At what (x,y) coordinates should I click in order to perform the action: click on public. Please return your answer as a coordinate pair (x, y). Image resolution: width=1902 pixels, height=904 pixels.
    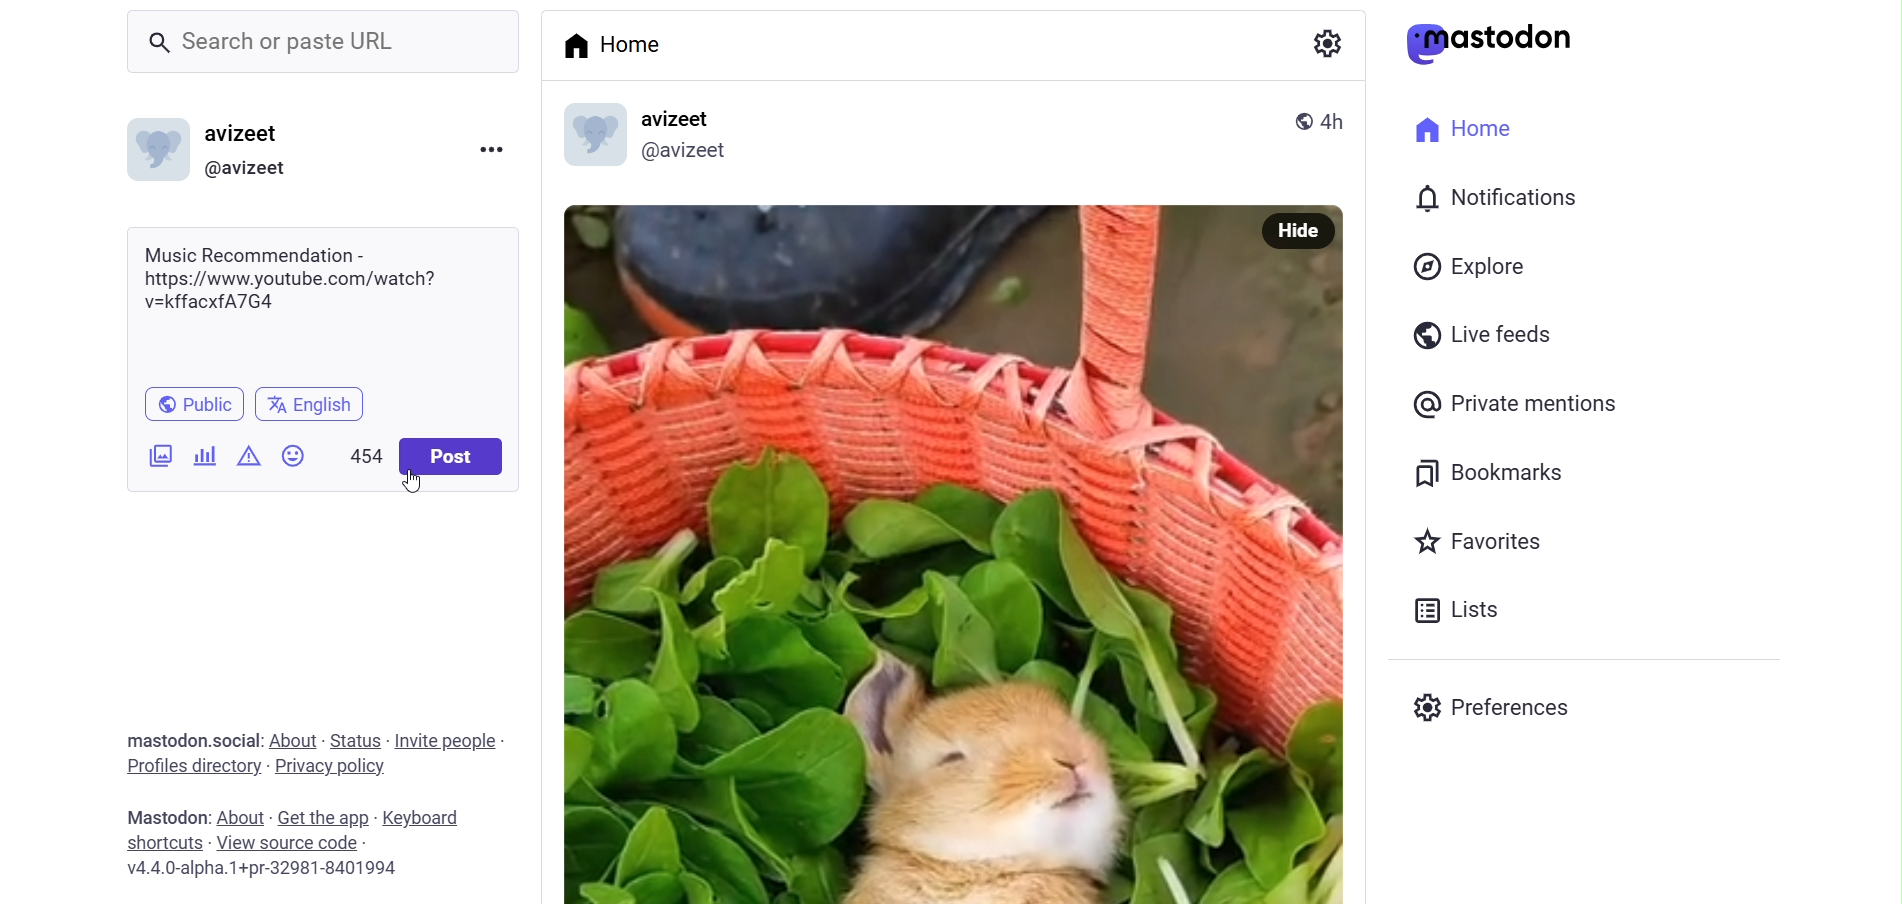
    Looking at the image, I should click on (1303, 121).